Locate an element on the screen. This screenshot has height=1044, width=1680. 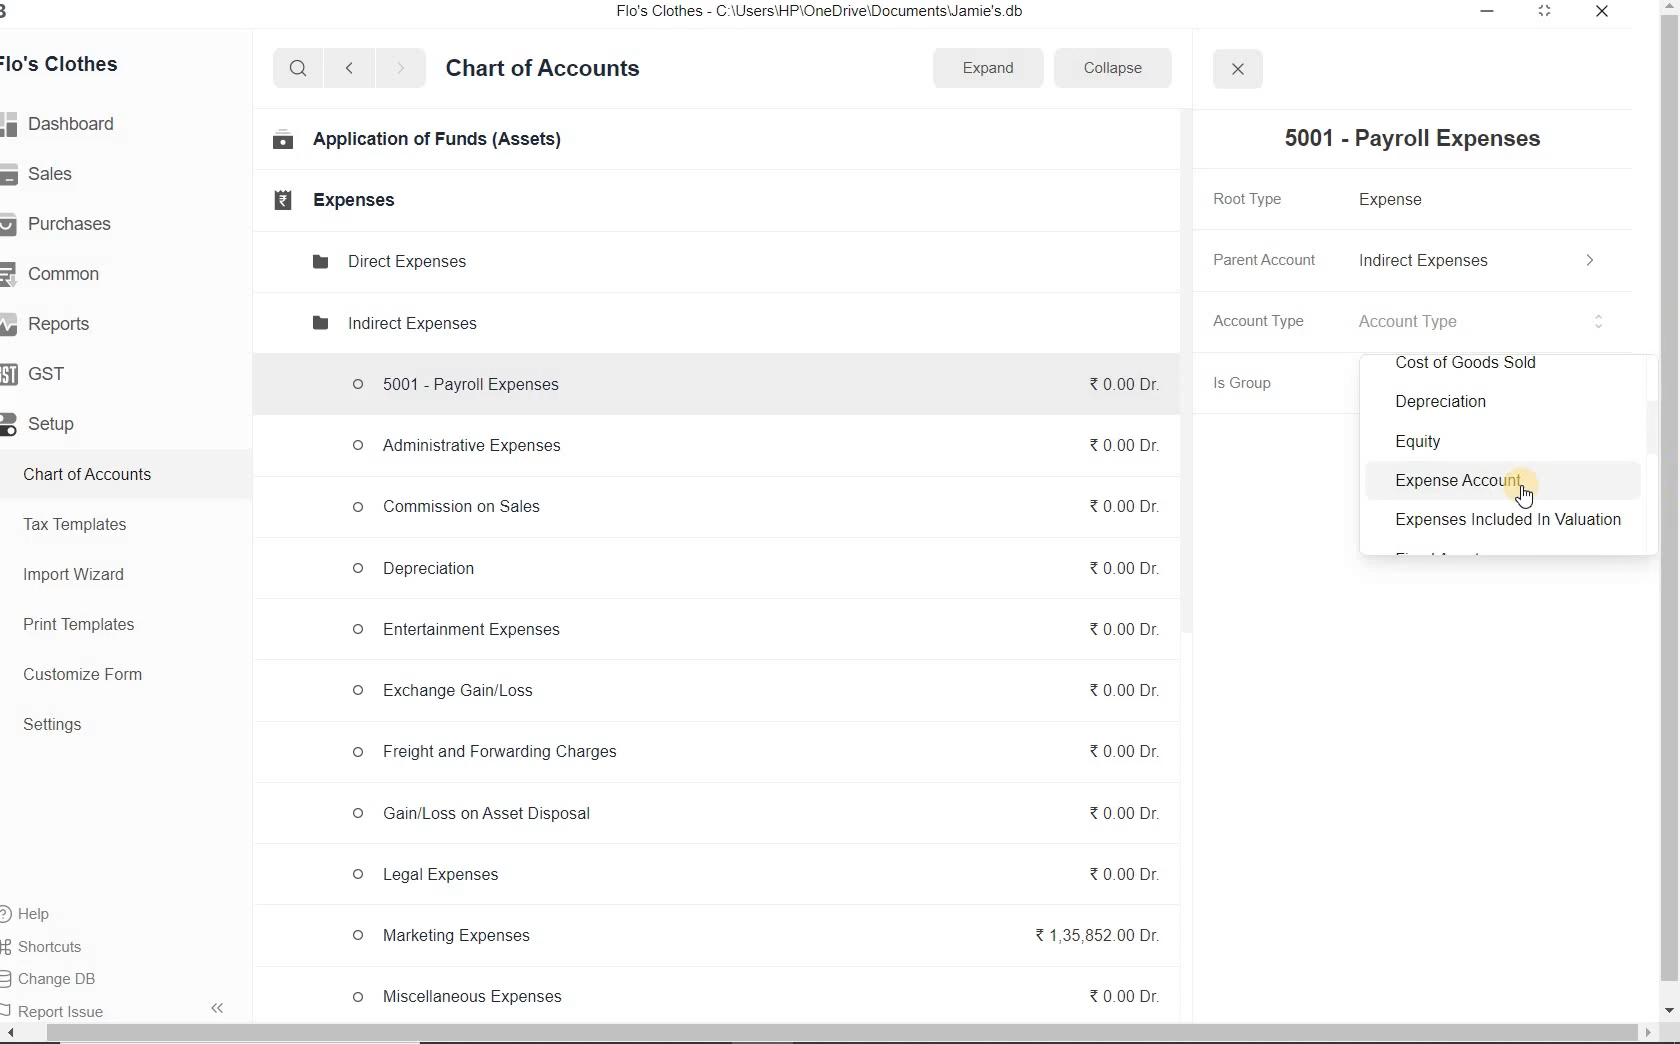
Expand is located at coordinates (990, 68).